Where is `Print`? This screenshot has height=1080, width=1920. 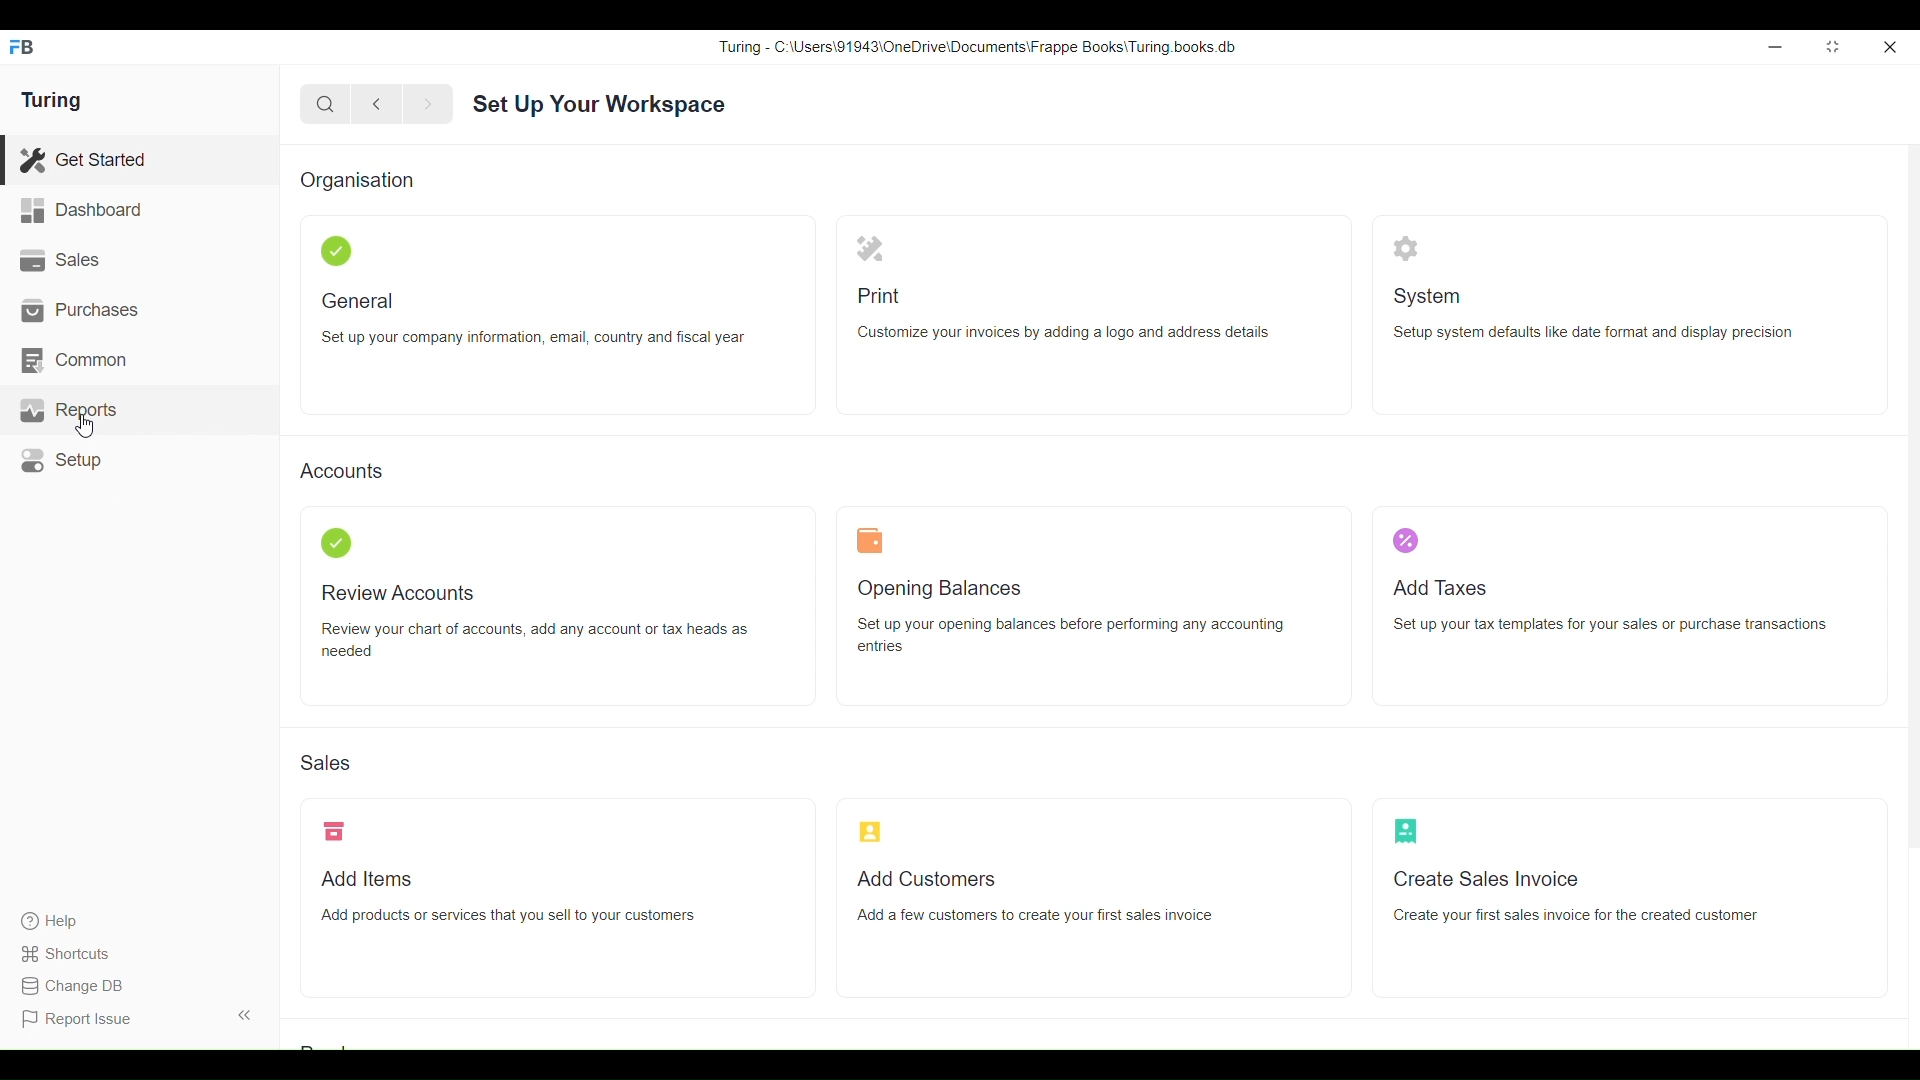 Print is located at coordinates (870, 248).